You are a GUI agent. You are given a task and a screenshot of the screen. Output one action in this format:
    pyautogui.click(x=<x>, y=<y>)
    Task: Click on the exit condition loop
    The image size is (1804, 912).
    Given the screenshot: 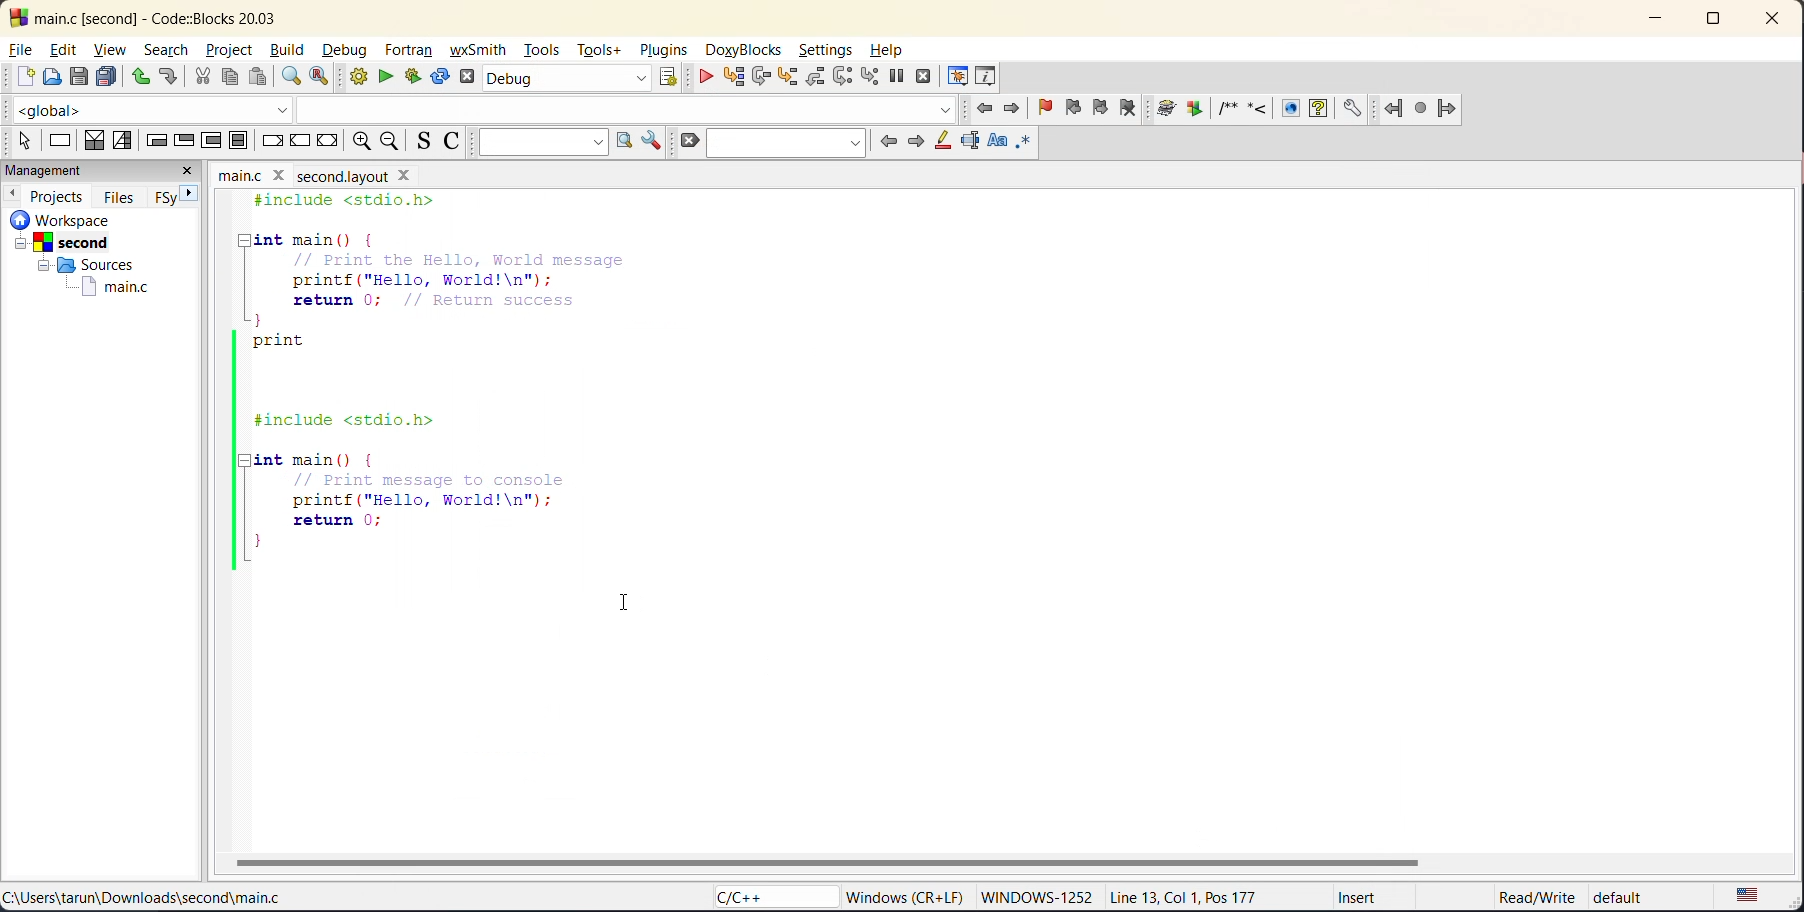 What is the action you would take?
    pyautogui.click(x=187, y=139)
    